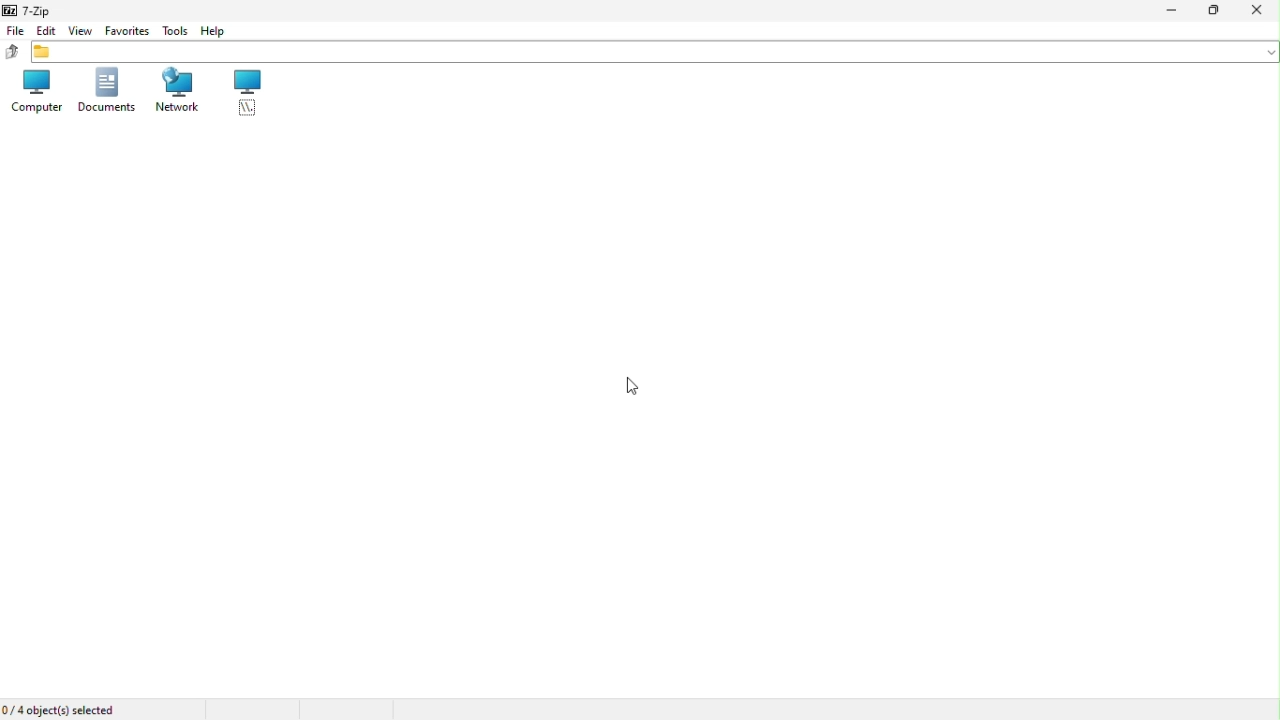 Image resolution: width=1280 pixels, height=720 pixels. I want to click on Tools, so click(175, 31).